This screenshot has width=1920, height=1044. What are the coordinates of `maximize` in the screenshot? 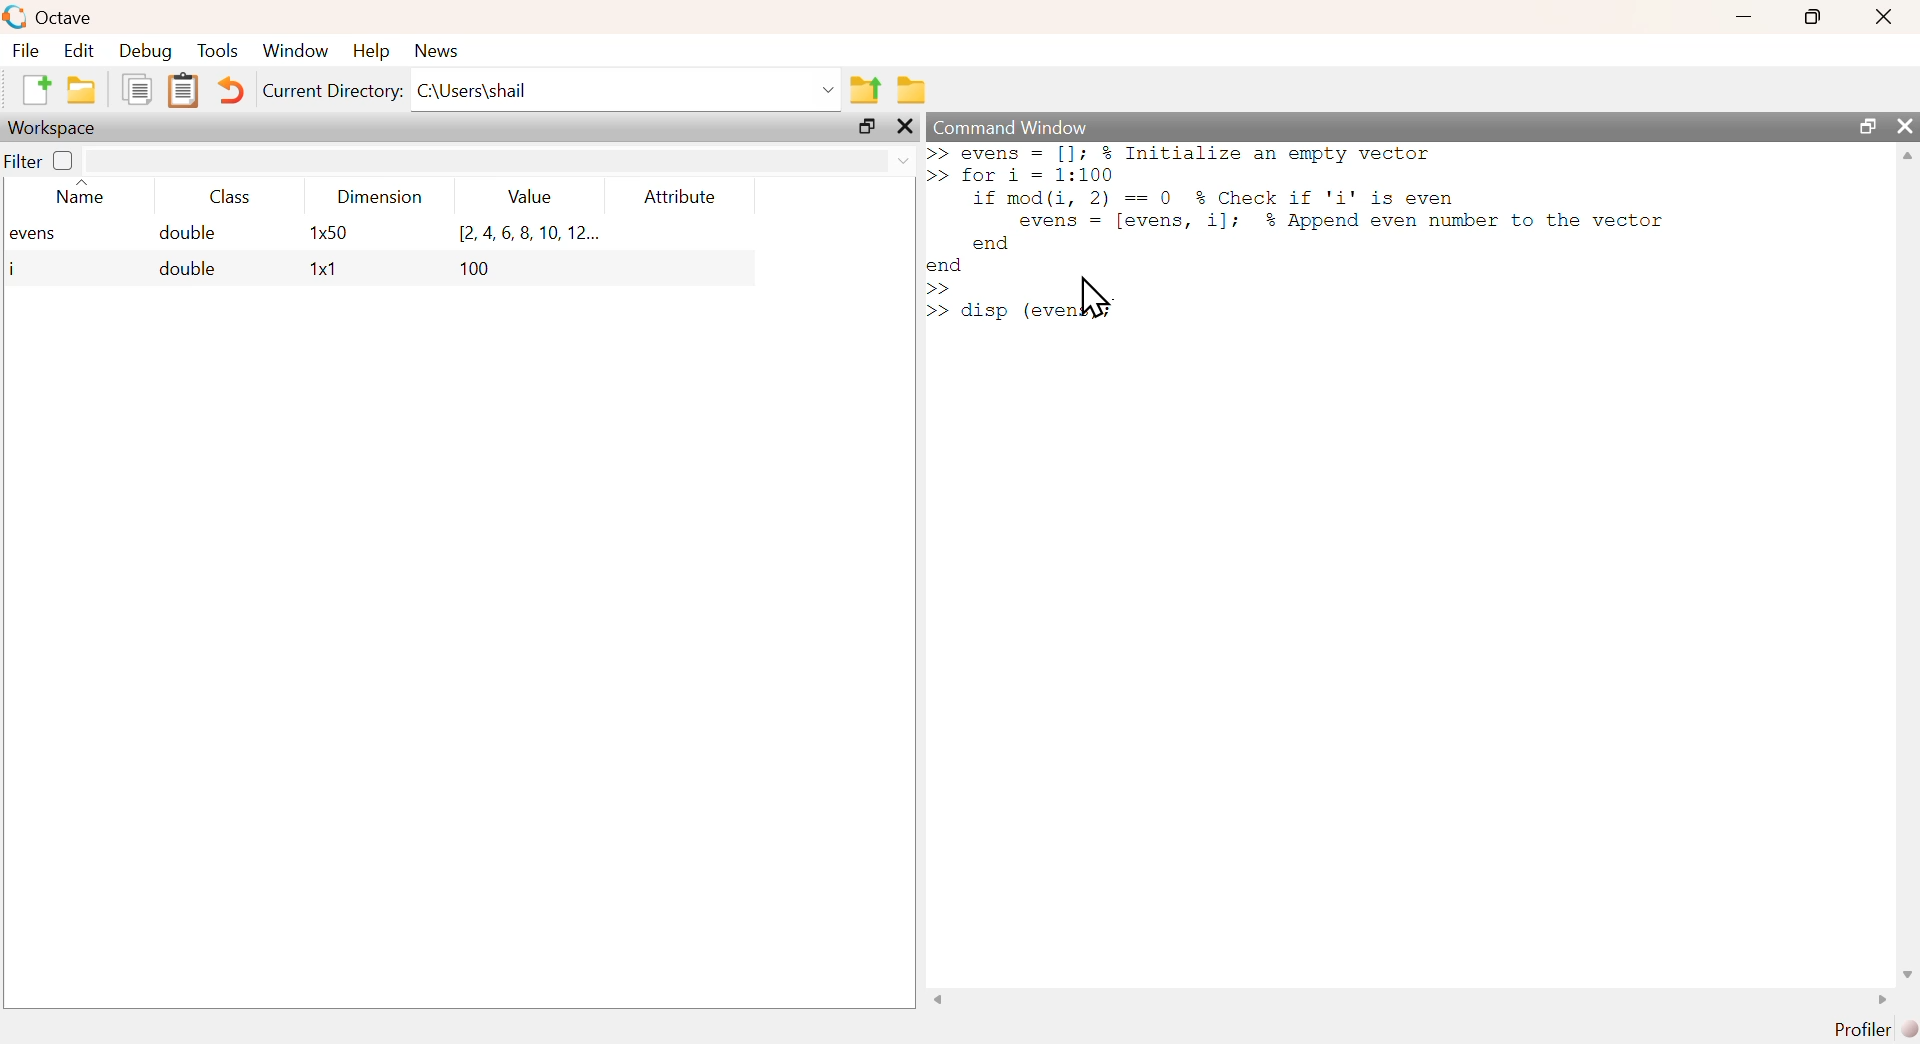 It's located at (1809, 17).